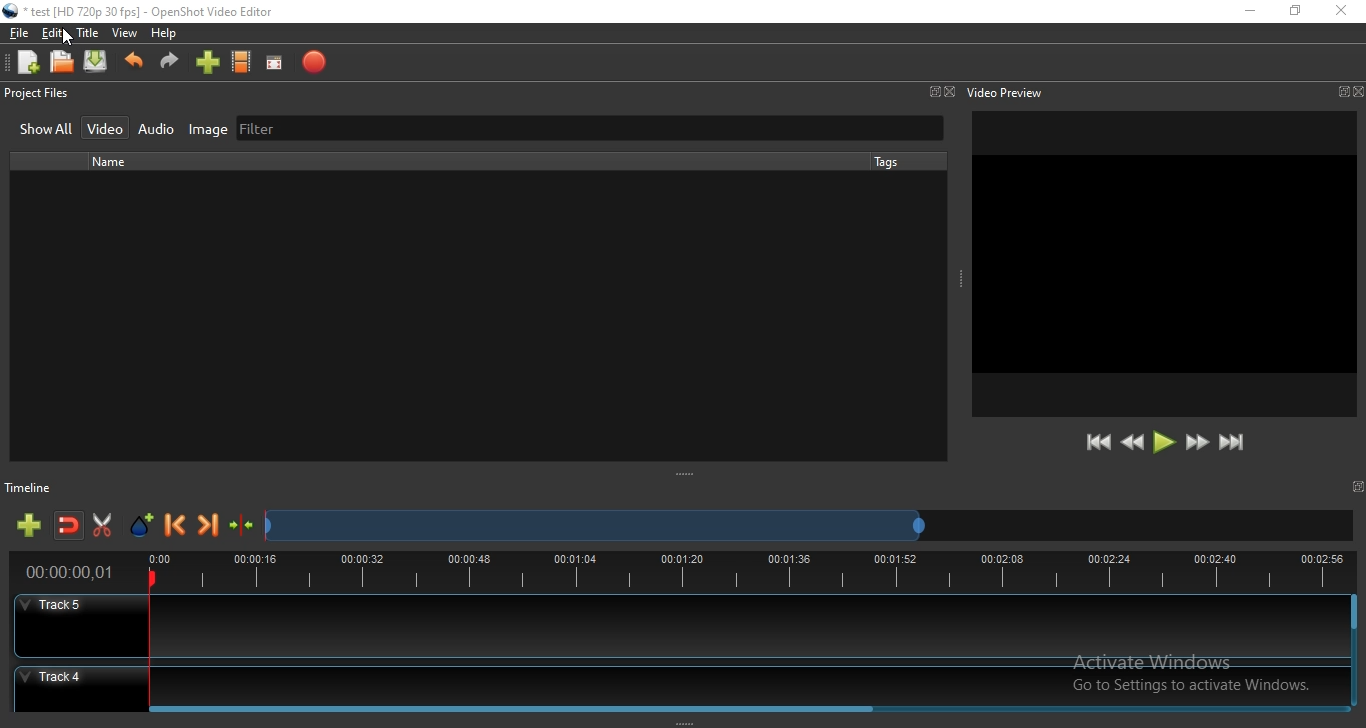  What do you see at coordinates (933, 91) in the screenshot?
I see `Window ` at bounding box center [933, 91].